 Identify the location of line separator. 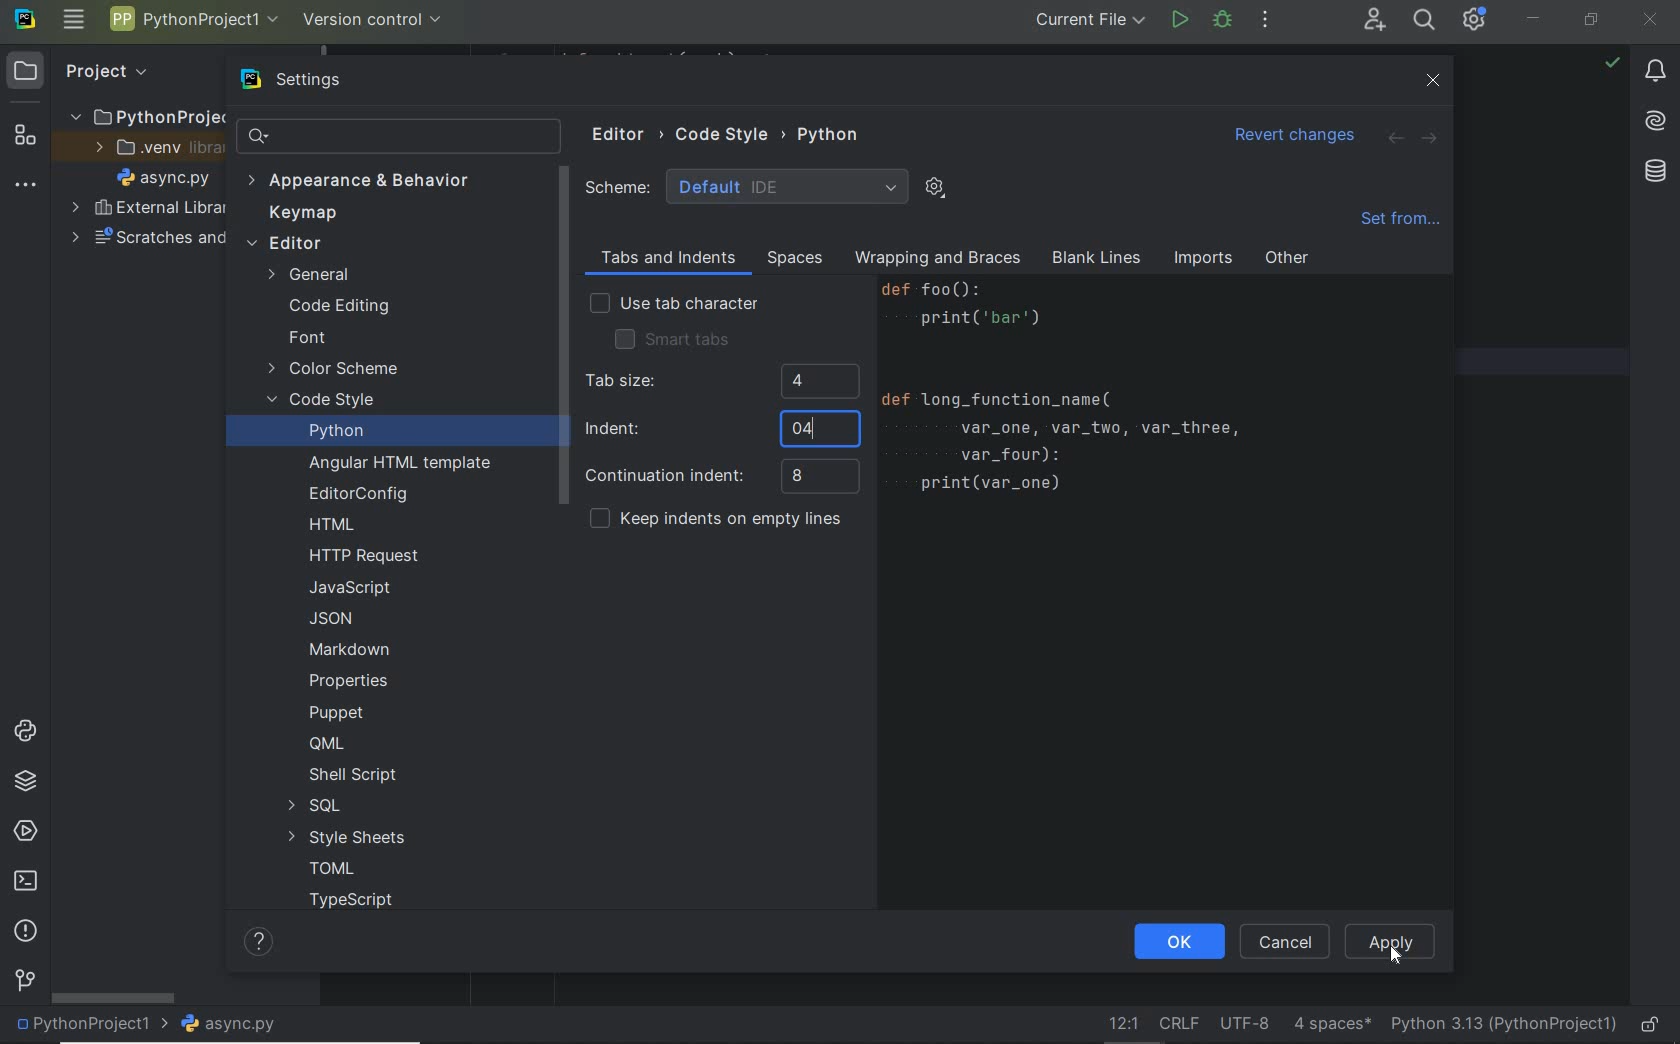
(1182, 1021).